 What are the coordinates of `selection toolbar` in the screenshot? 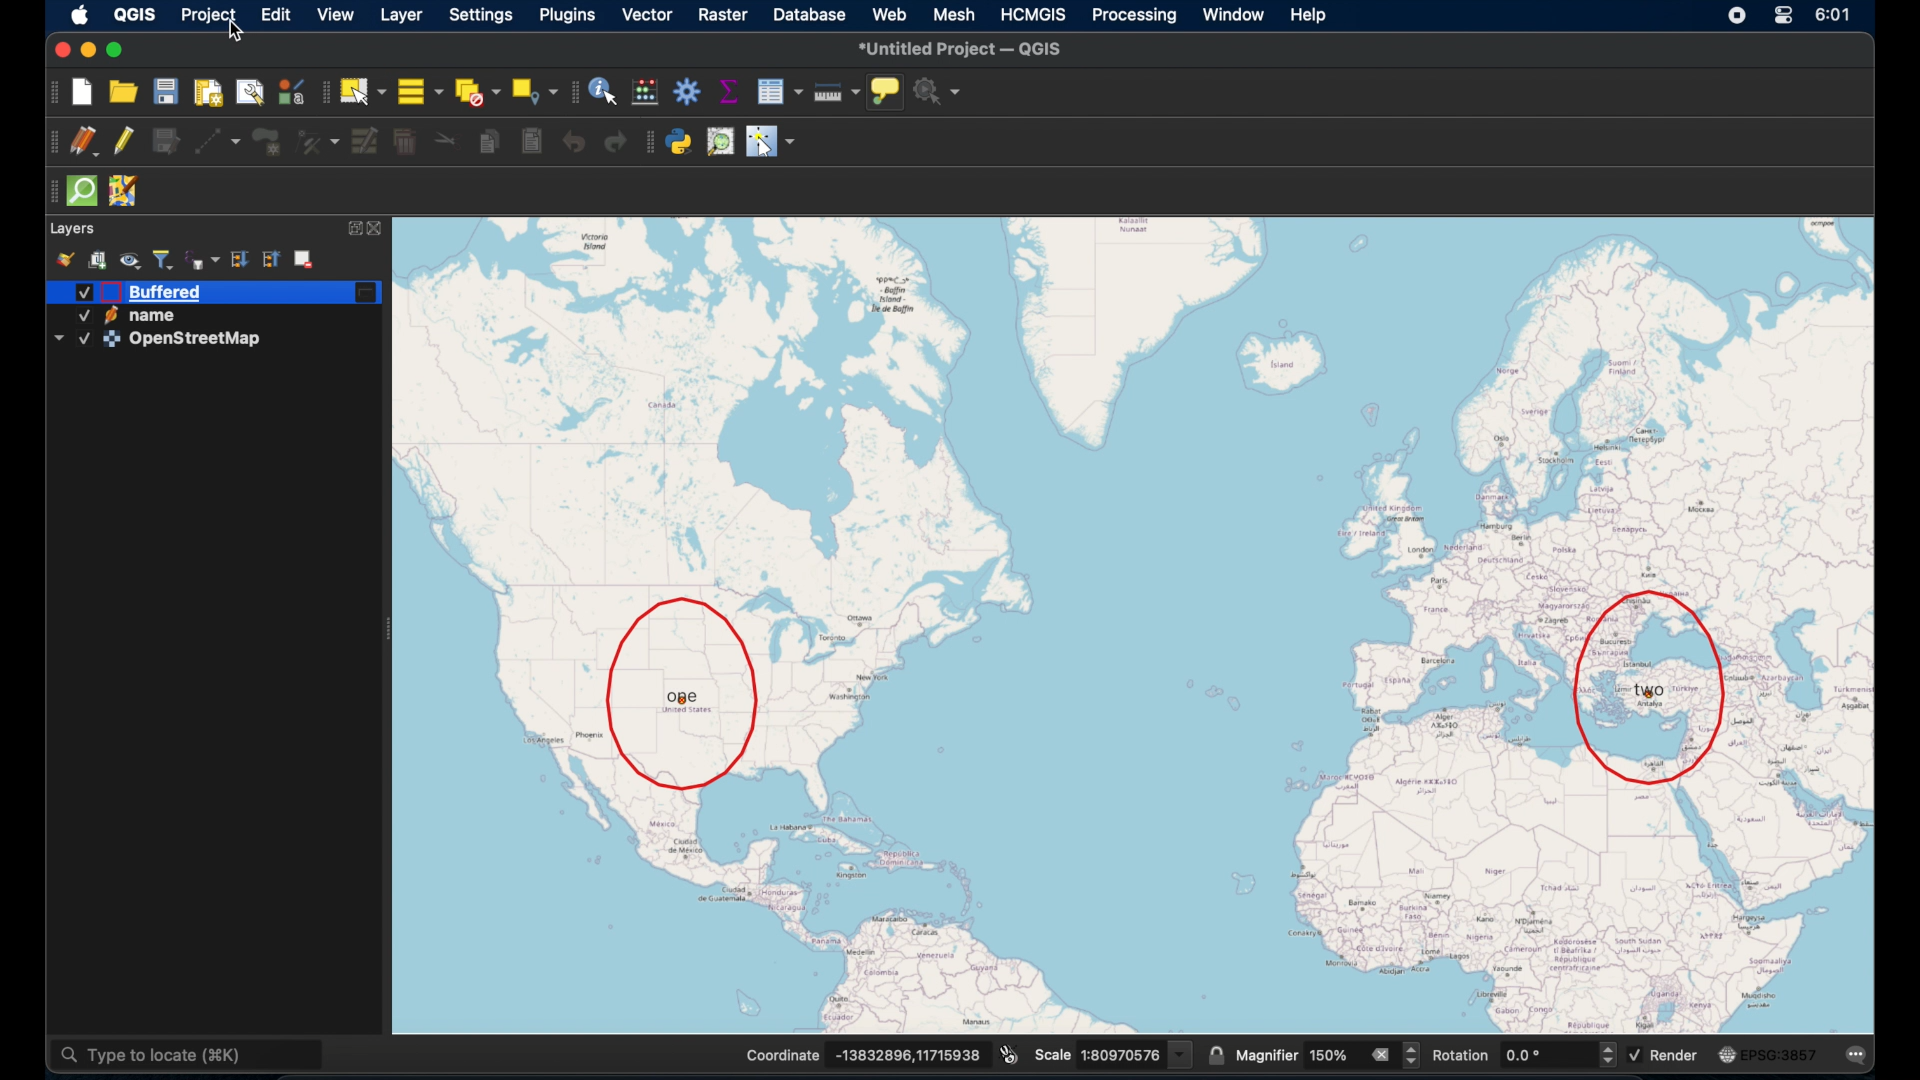 It's located at (321, 91).